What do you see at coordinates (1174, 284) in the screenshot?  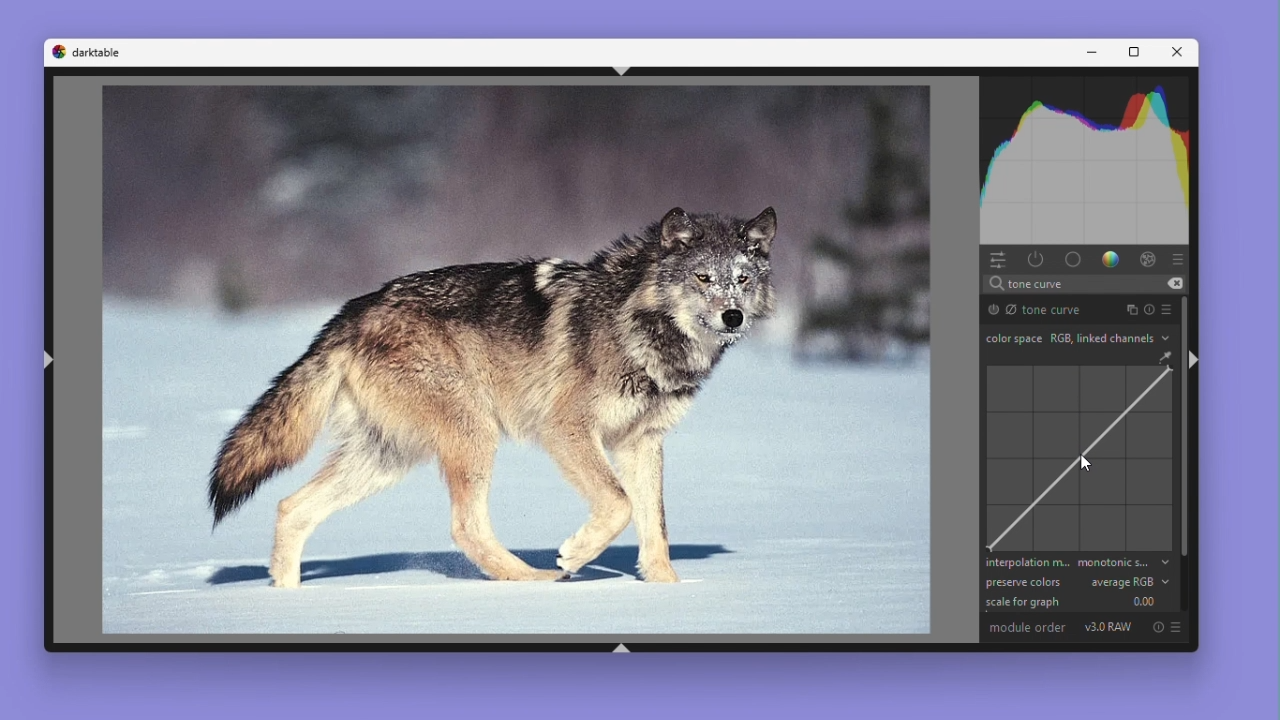 I see `erase` at bounding box center [1174, 284].